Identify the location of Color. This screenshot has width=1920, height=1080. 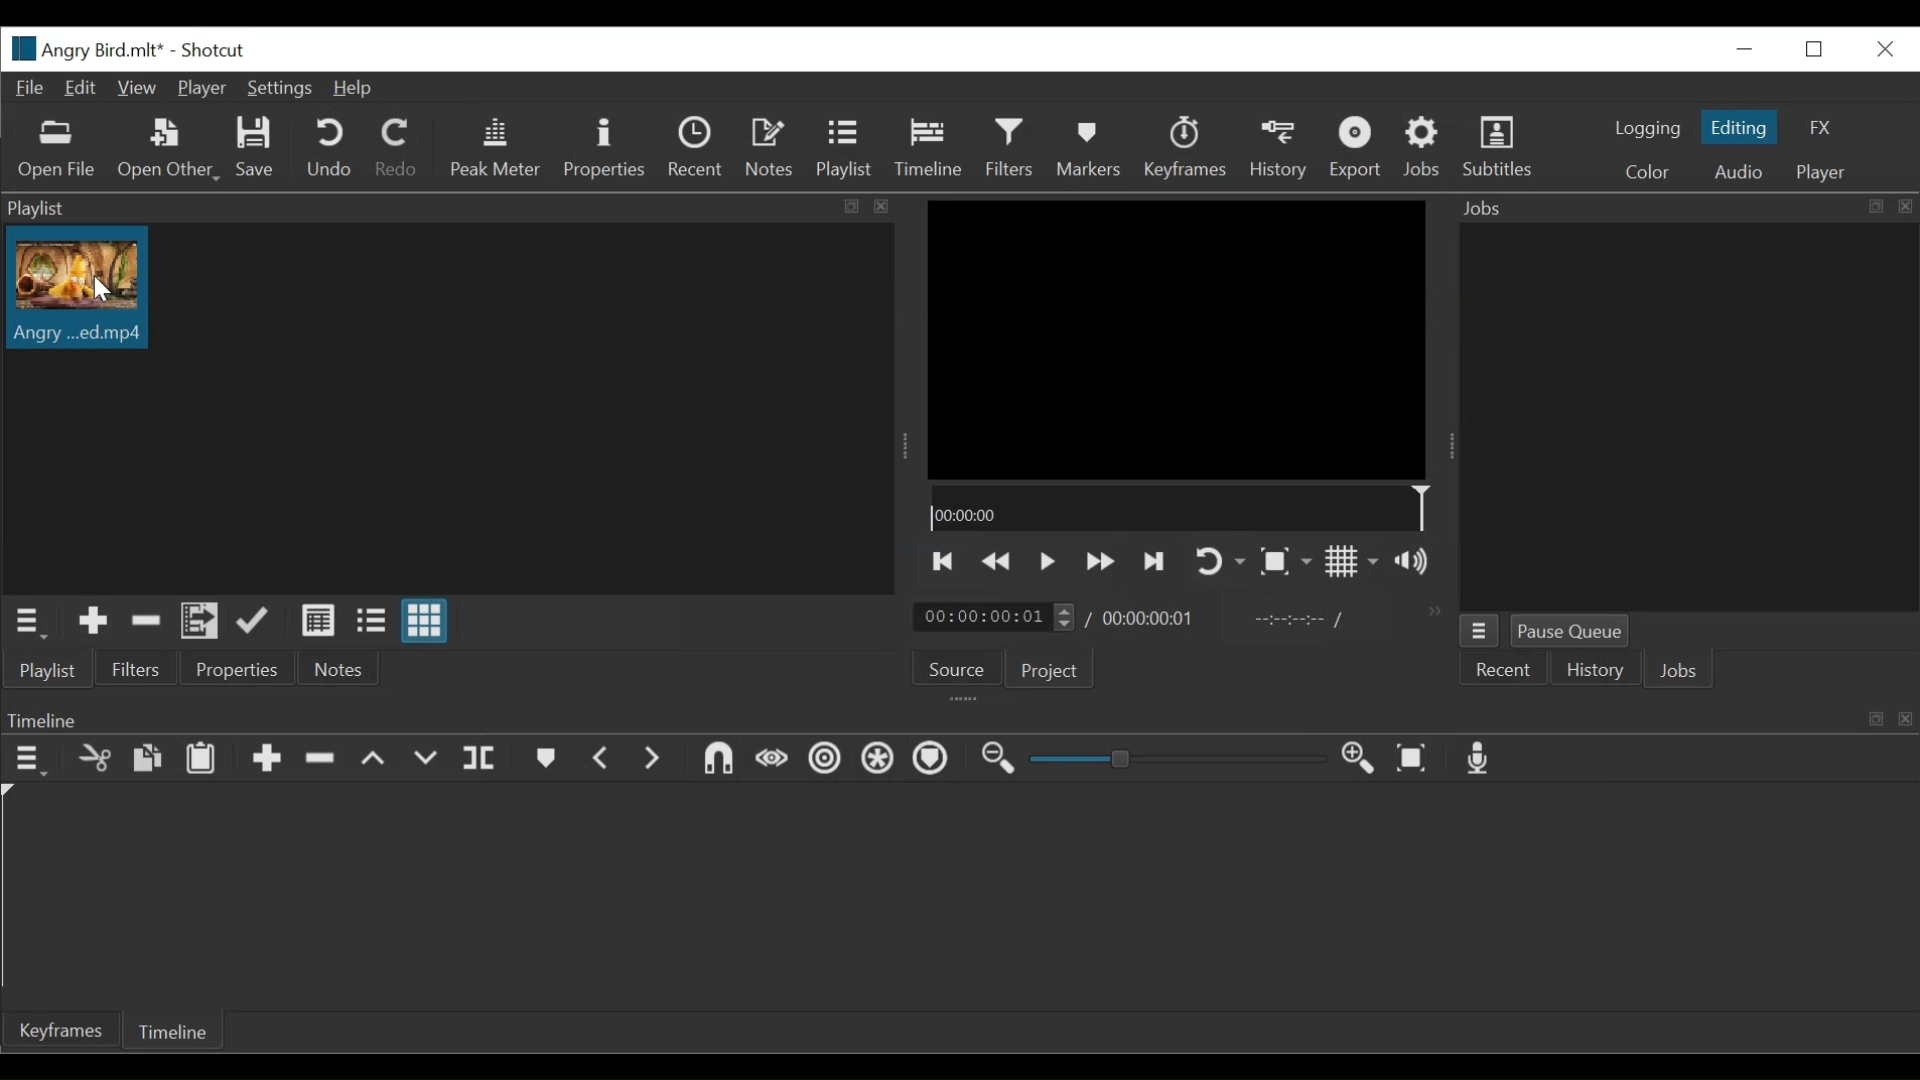
(1651, 174).